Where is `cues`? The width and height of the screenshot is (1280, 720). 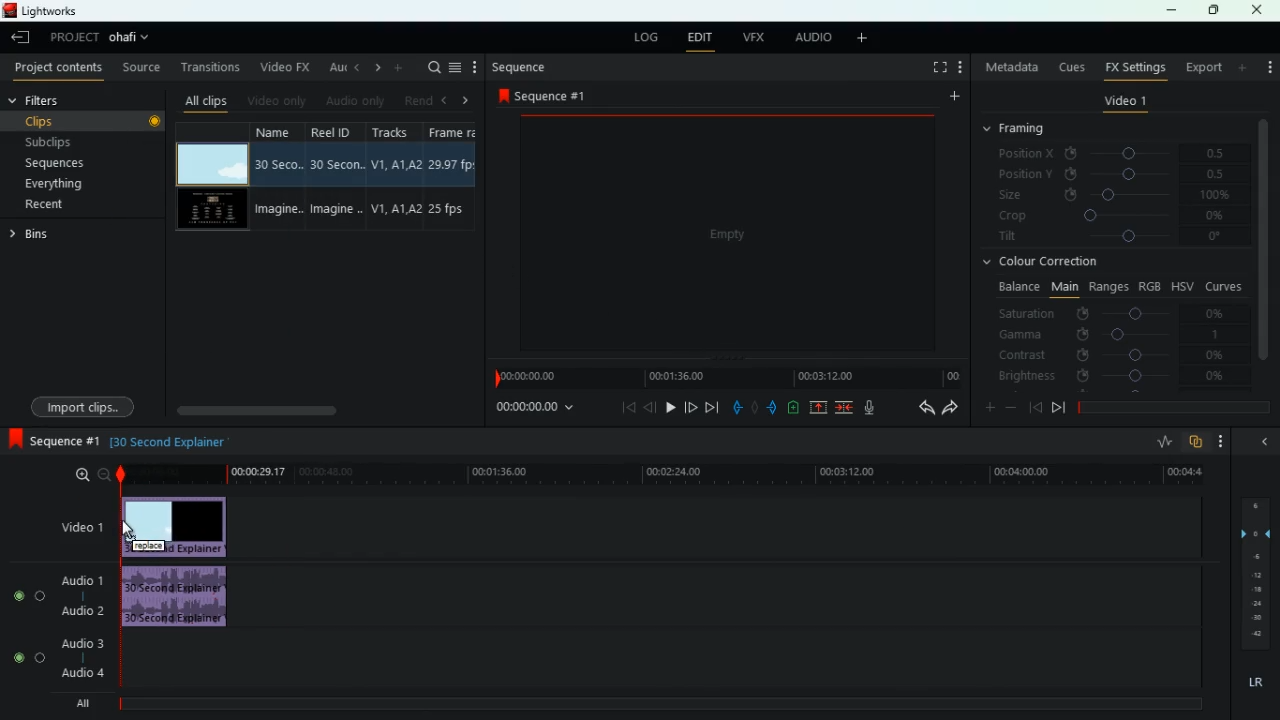
cues is located at coordinates (1073, 67).